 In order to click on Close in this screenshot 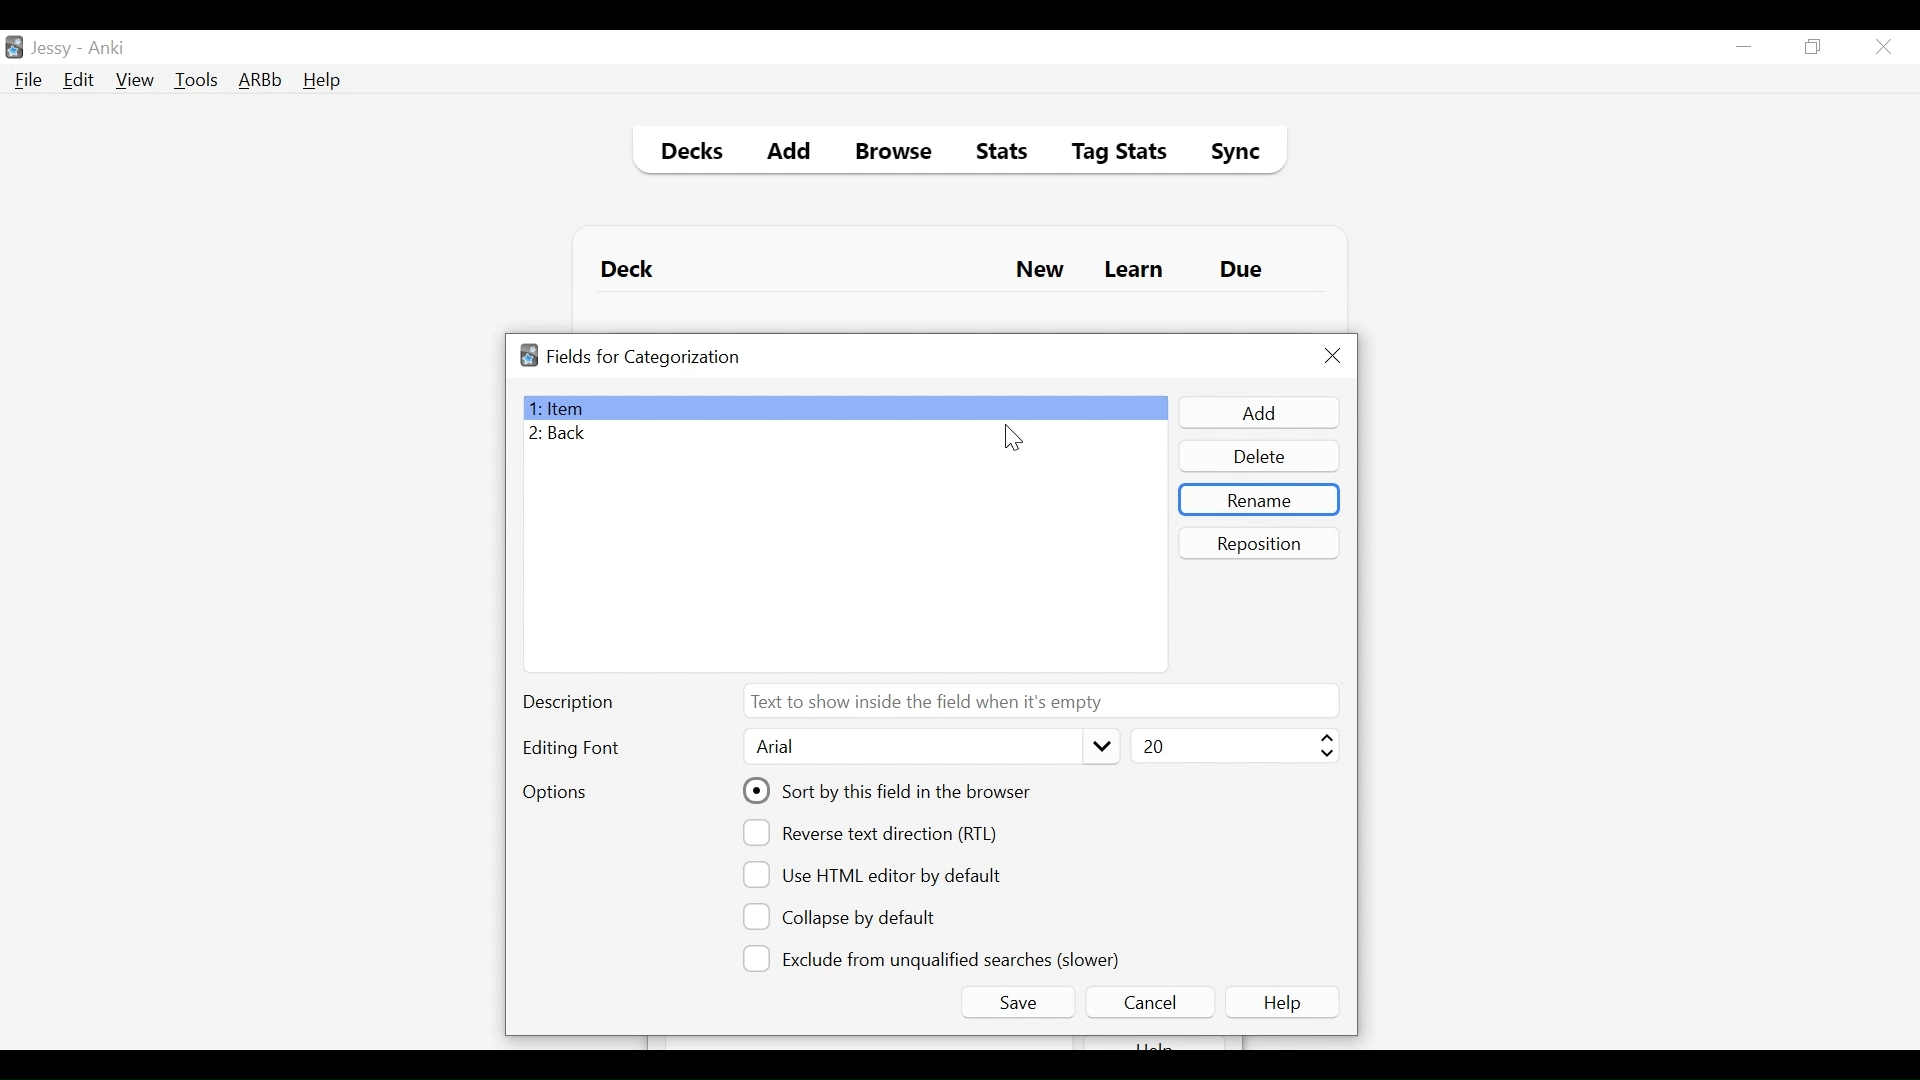, I will do `click(1883, 47)`.